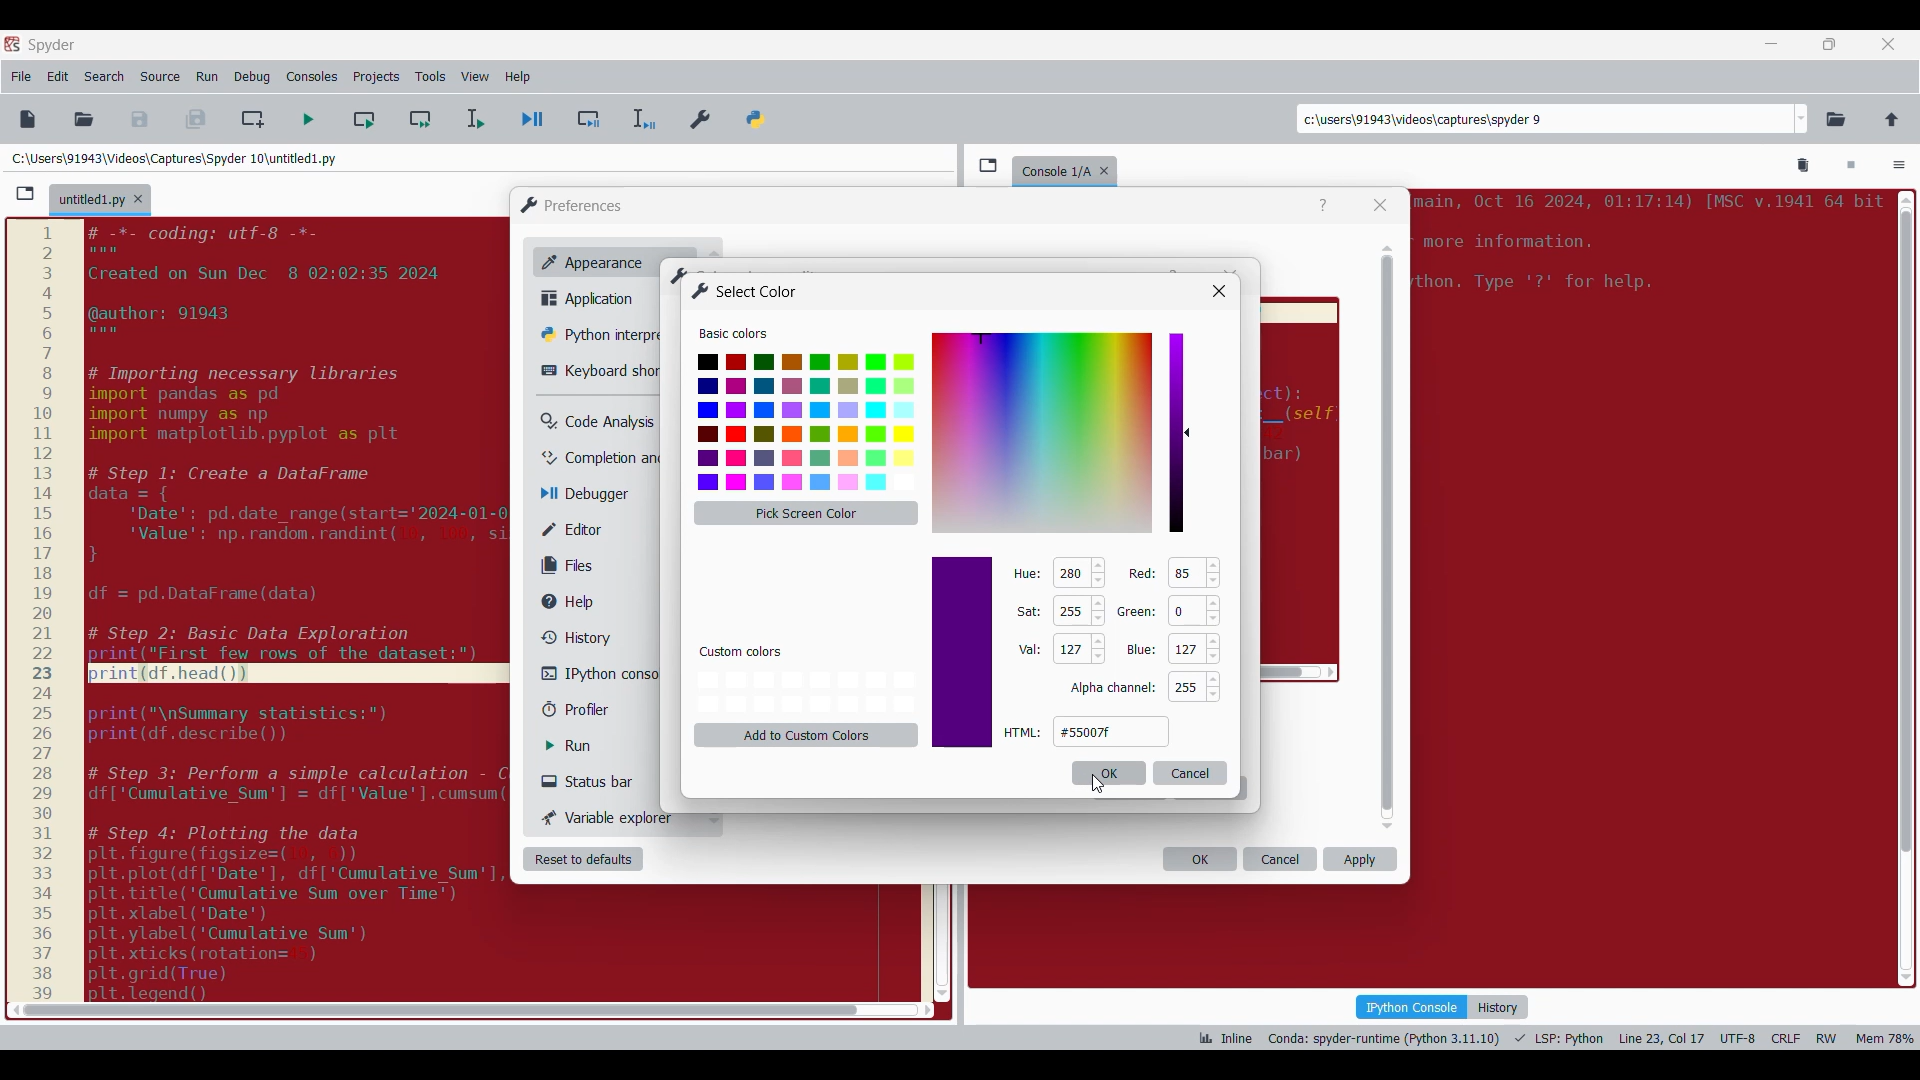  I want to click on scroll bar, so click(434, 1009).